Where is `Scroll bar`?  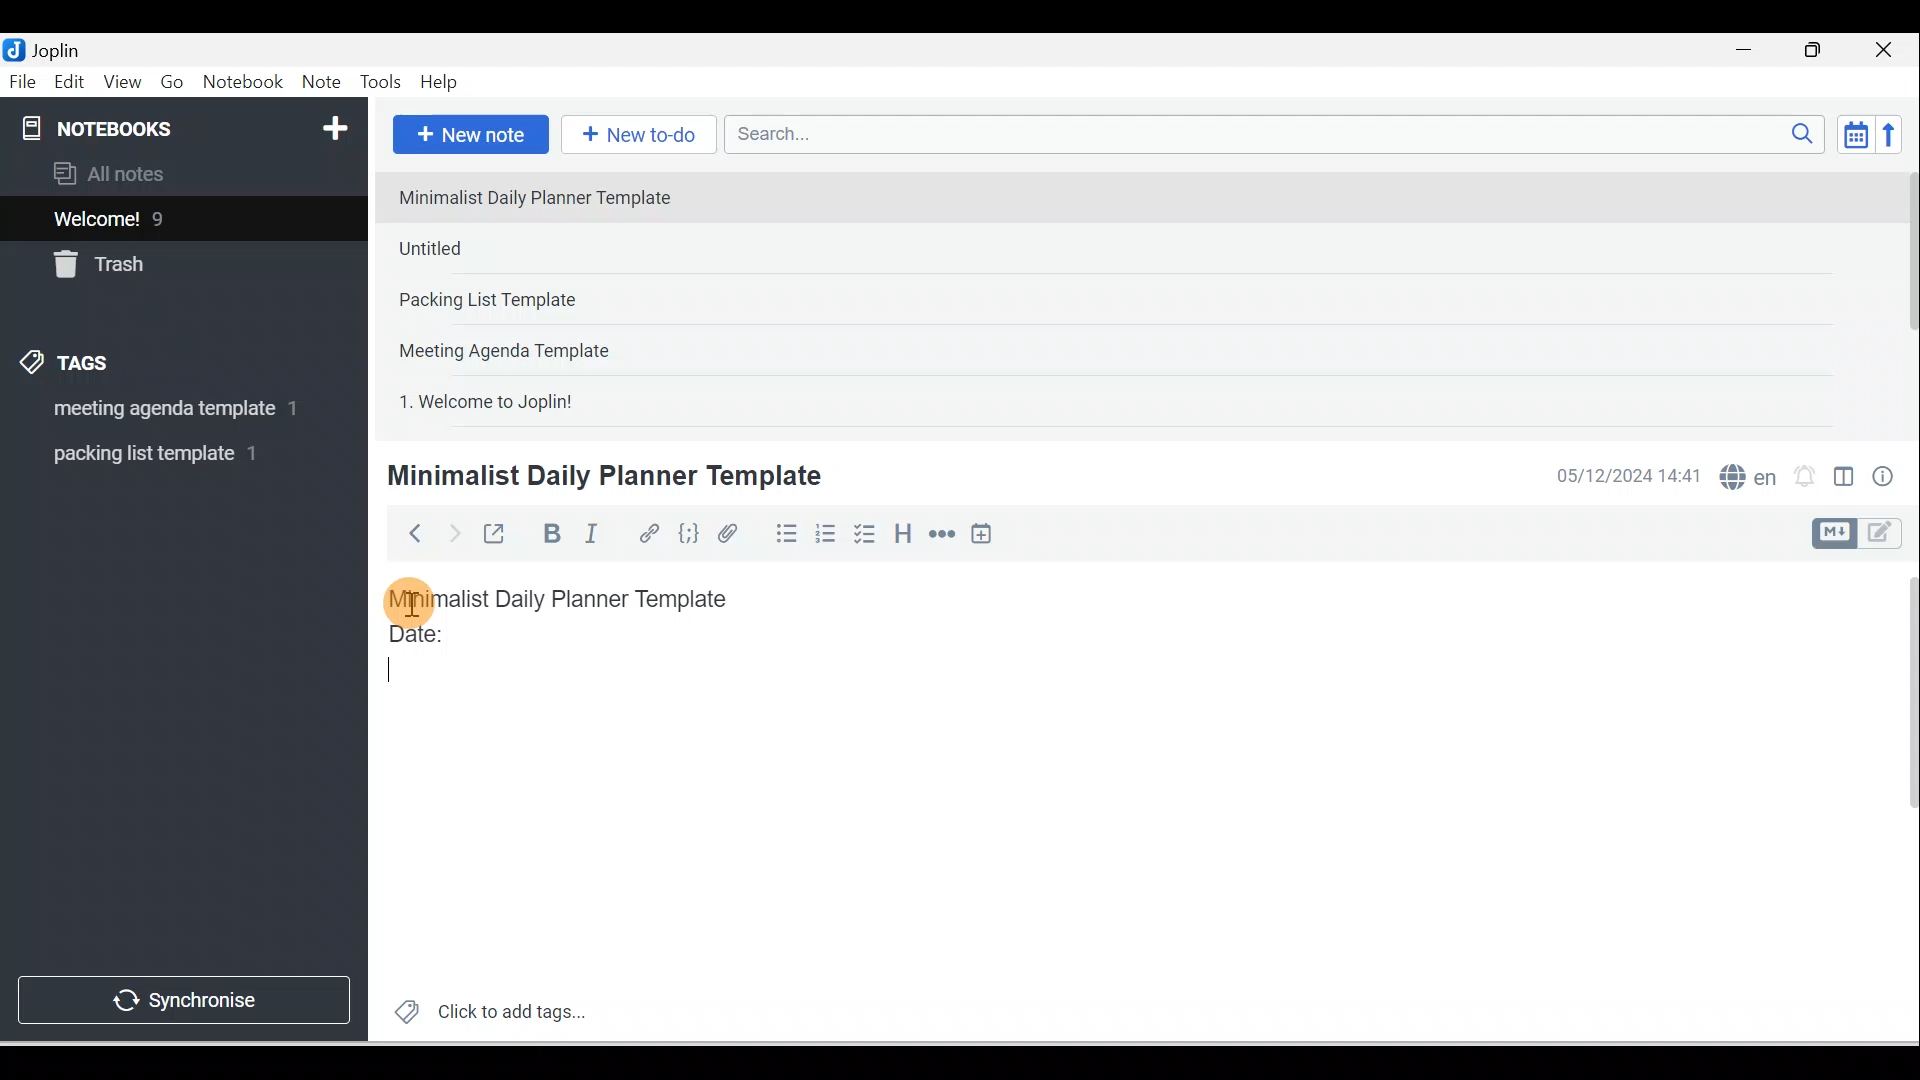
Scroll bar is located at coordinates (1898, 802).